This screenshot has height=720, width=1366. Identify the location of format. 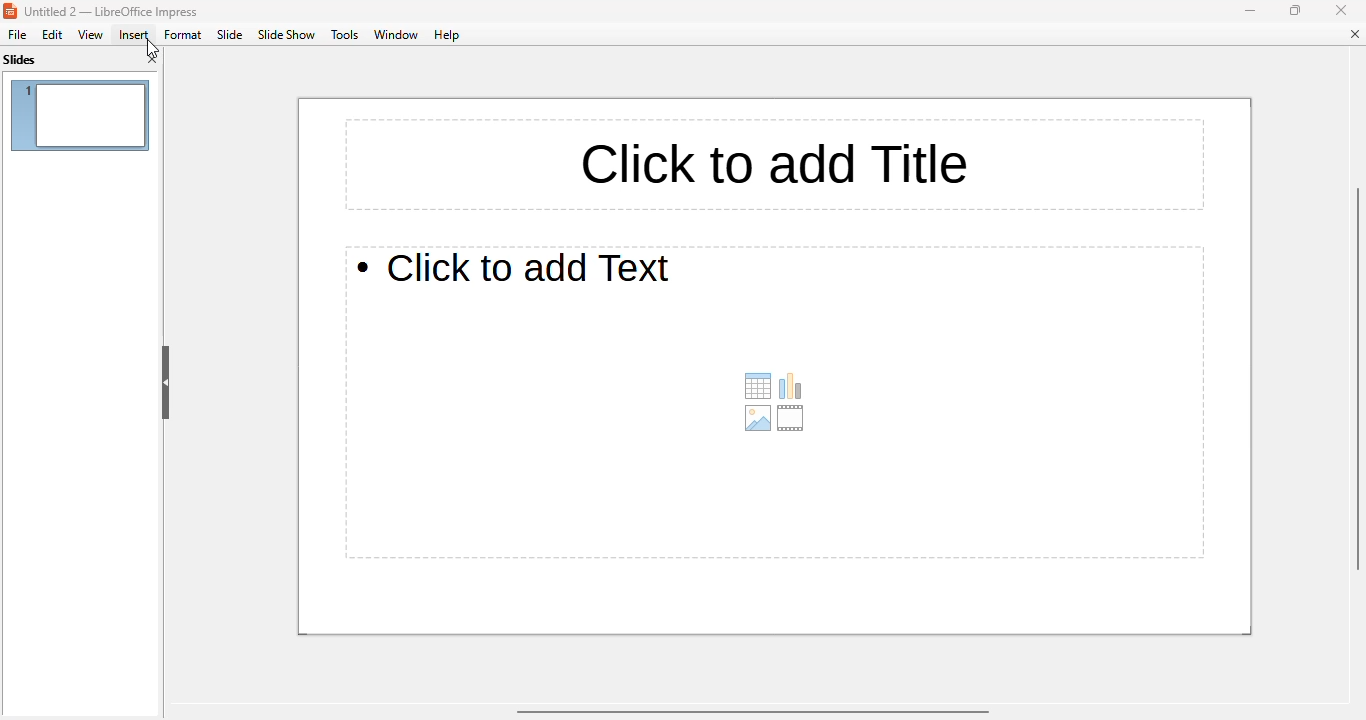
(184, 35).